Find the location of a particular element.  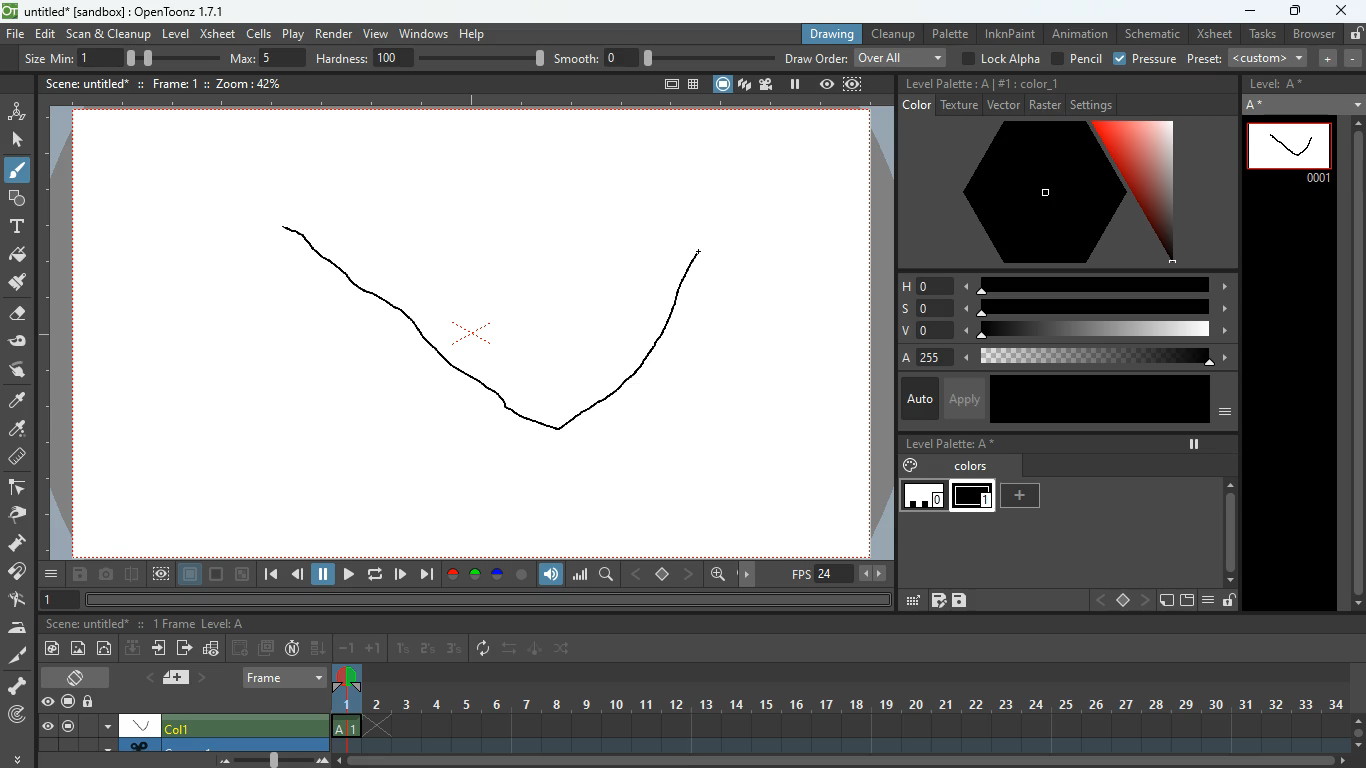

Raster is located at coordinates (1045, 104).